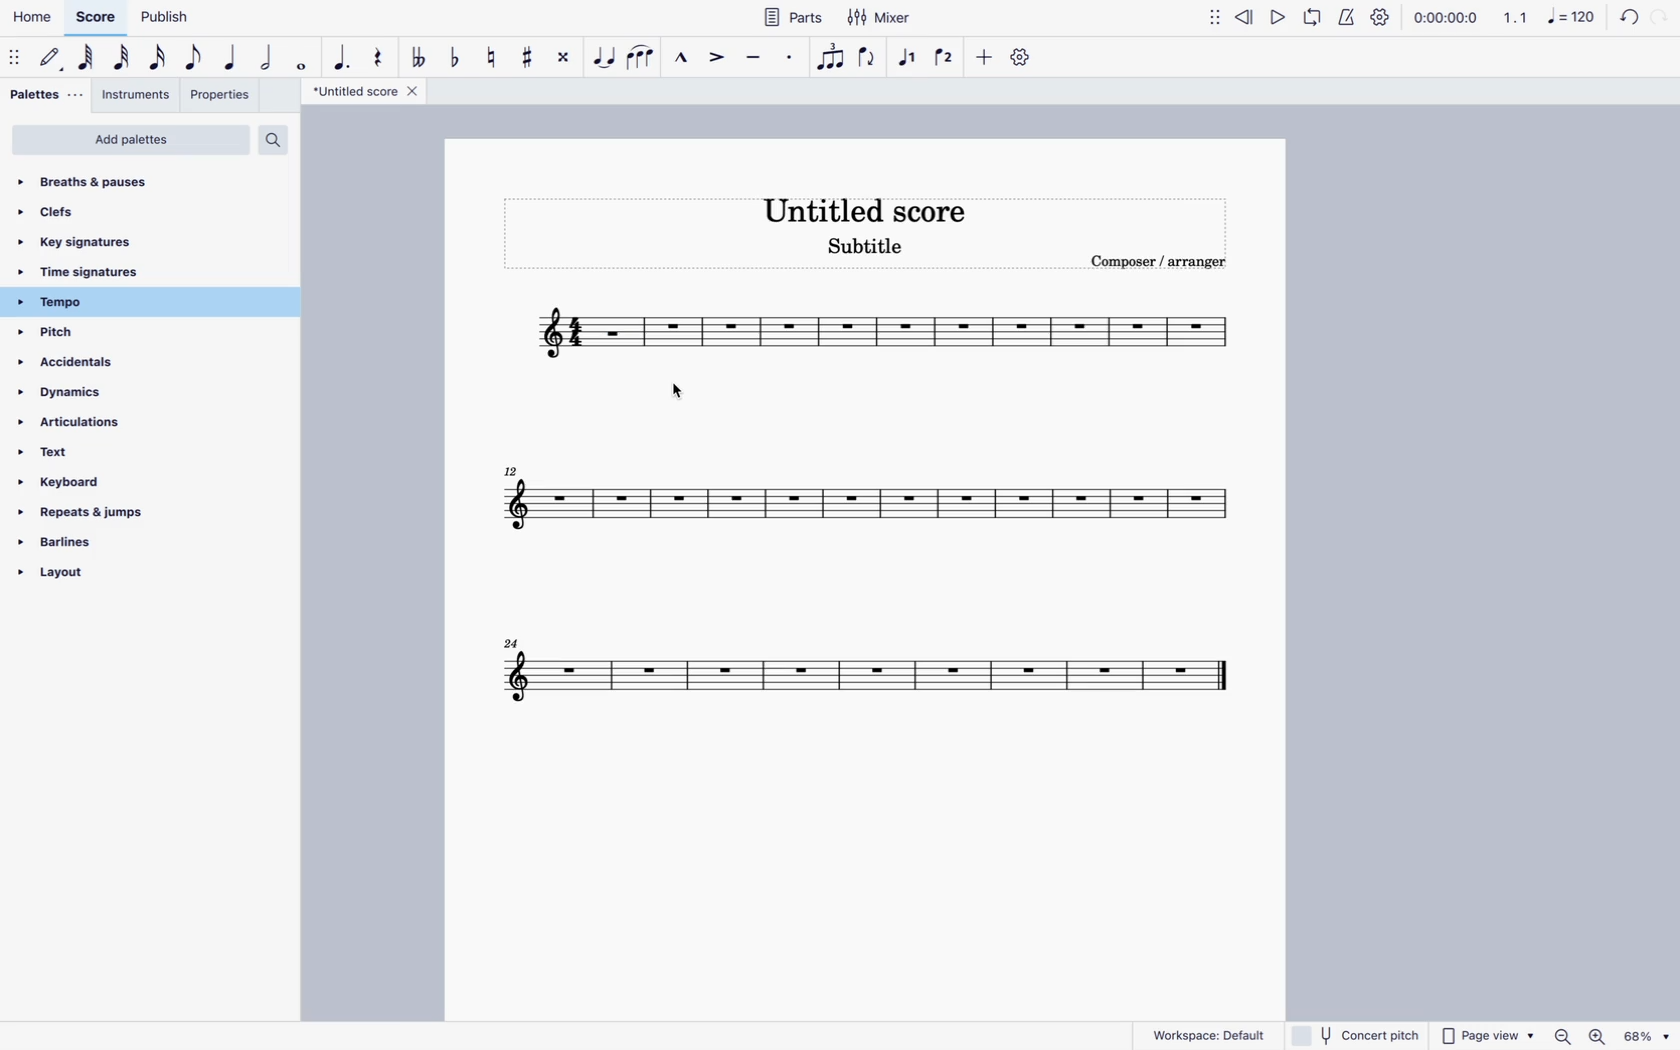 This screenshot has height=1050, width=1680. What do you see at coordinates (109, 426) in the screenshot?
I see `articulations` at bounding box center [109, 426].